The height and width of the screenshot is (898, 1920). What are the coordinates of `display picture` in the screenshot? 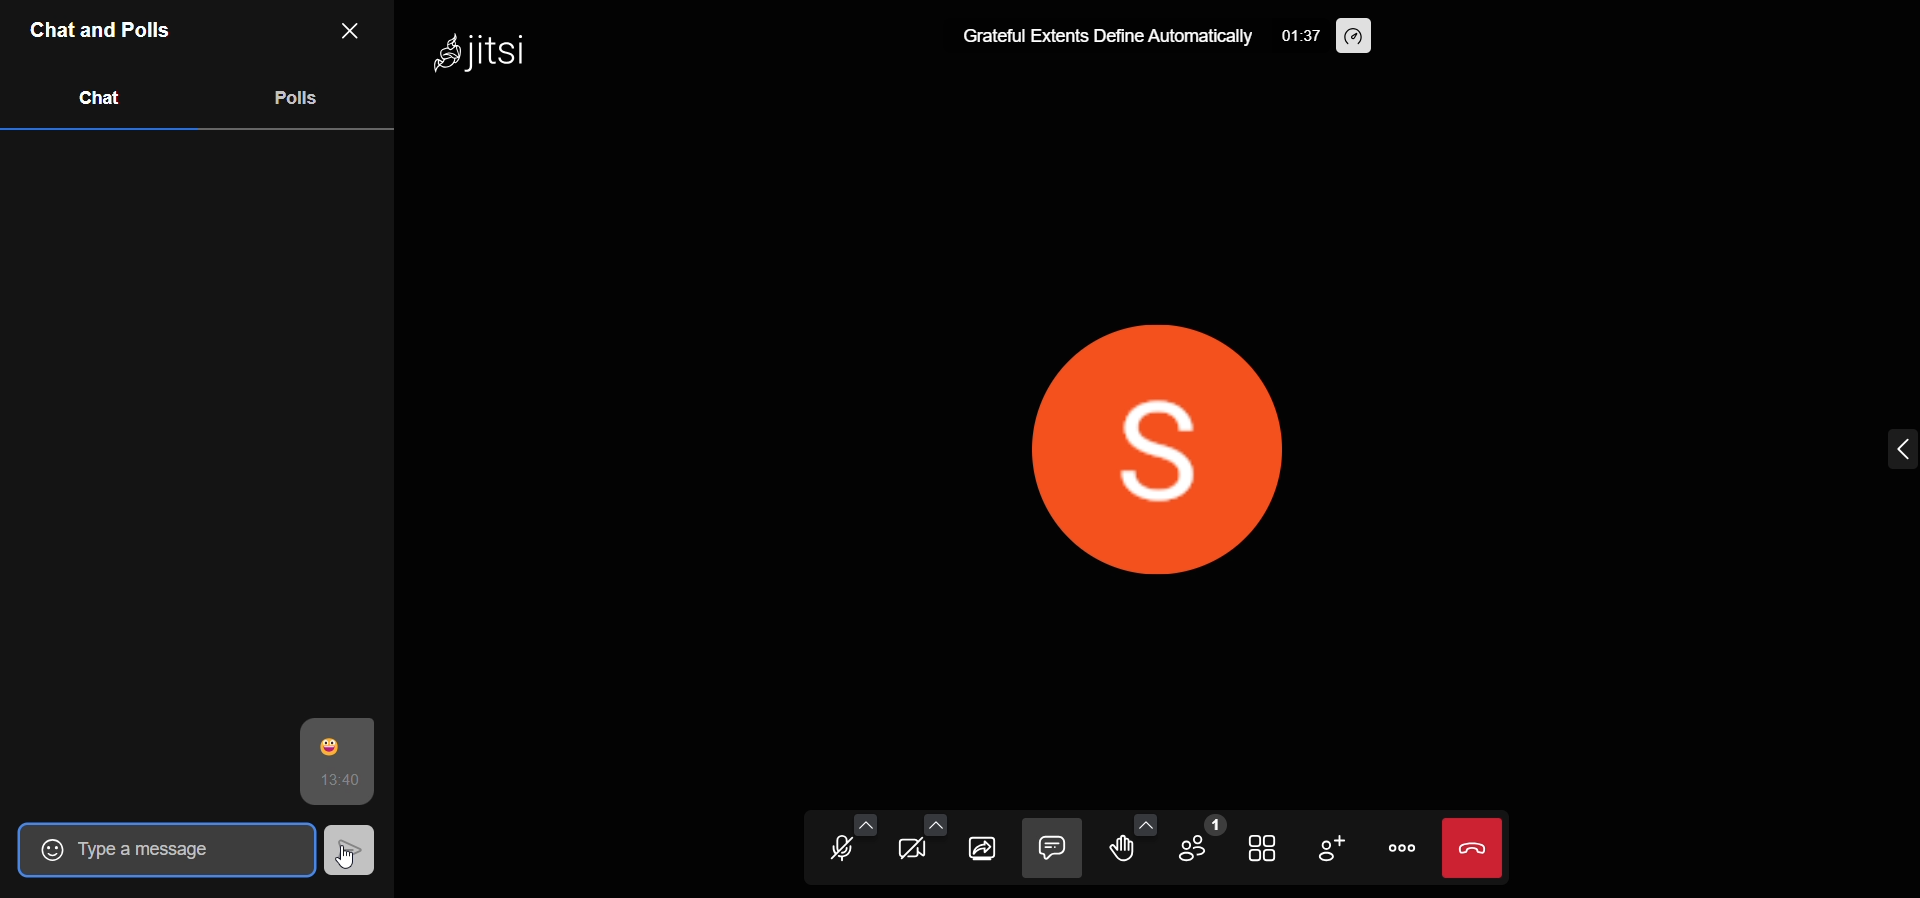 It's located at (1128, 450).